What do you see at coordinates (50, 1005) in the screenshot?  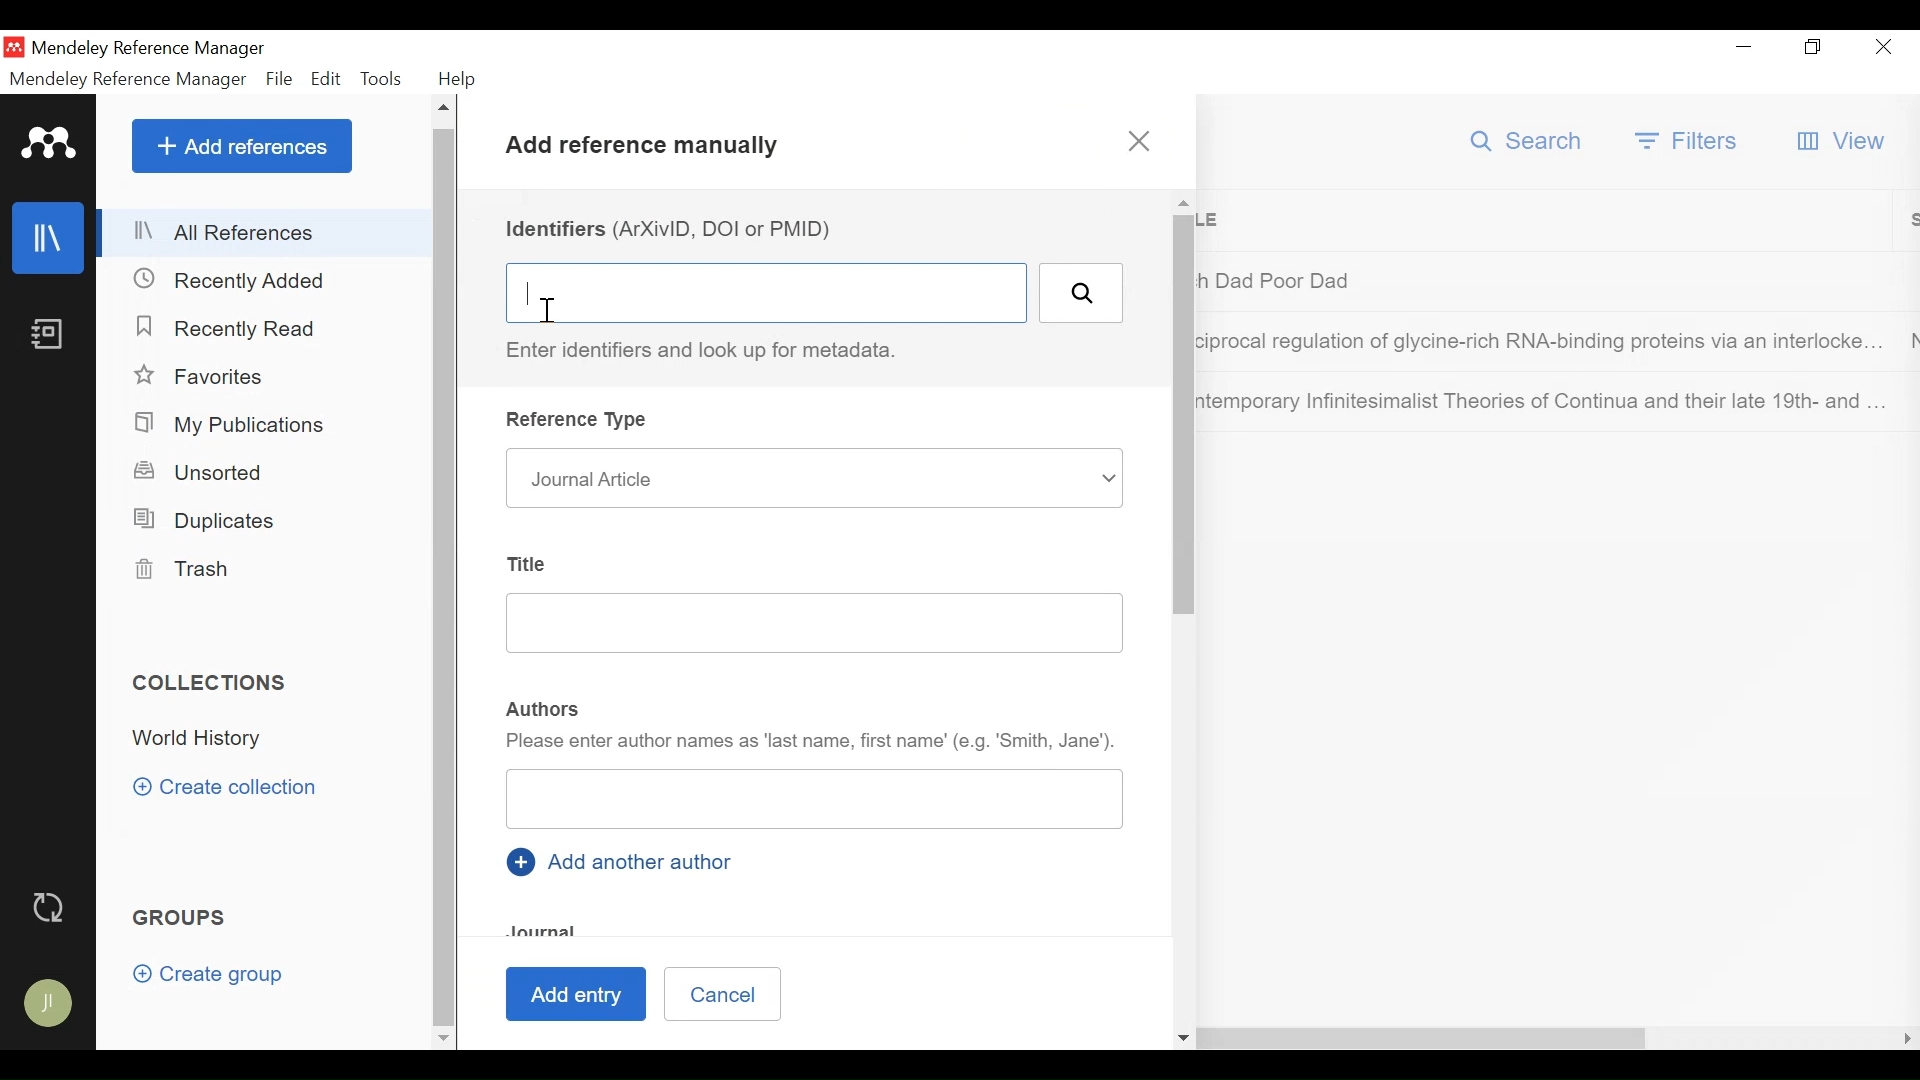 I see `Avatar` at bounding box center [50, 1005].